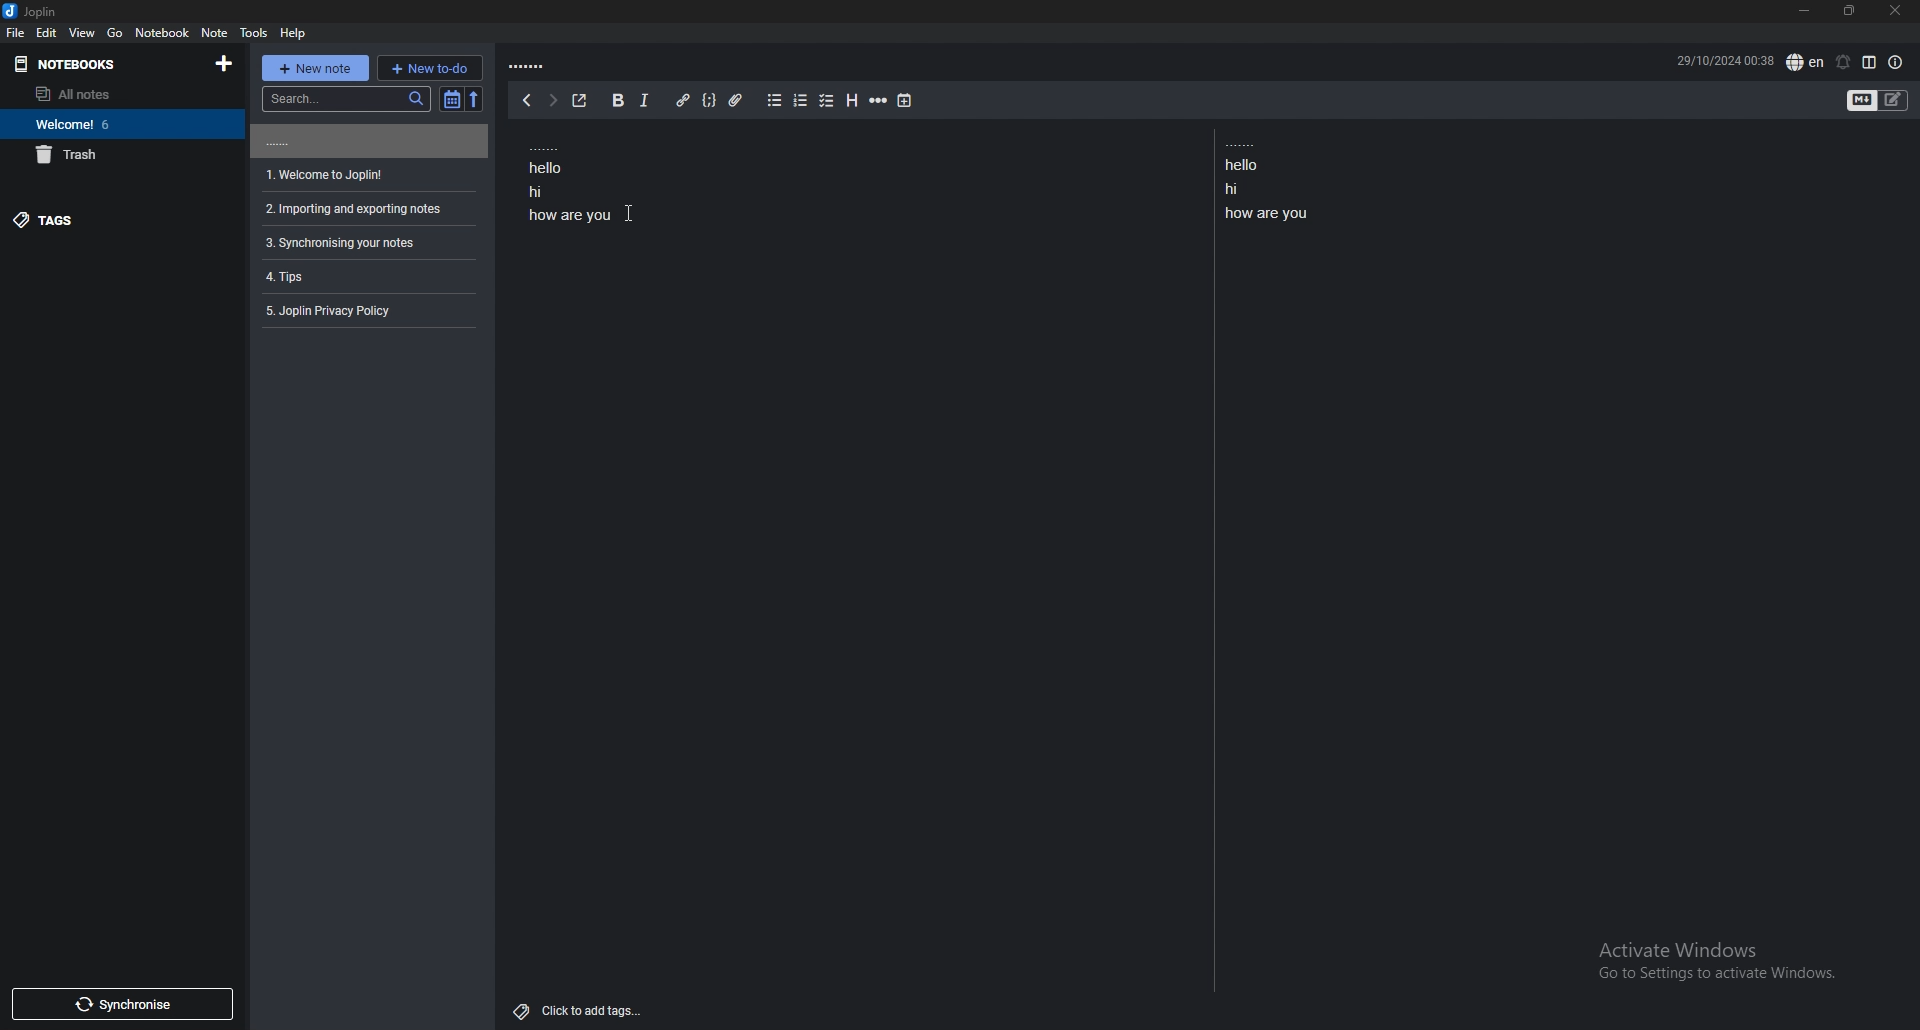 The height and width of the screenshot is (1030, 1920). What do you see at coordinates (735, 101) in the screenshot?
I see `add attachment` at bounding box center [735, 101].